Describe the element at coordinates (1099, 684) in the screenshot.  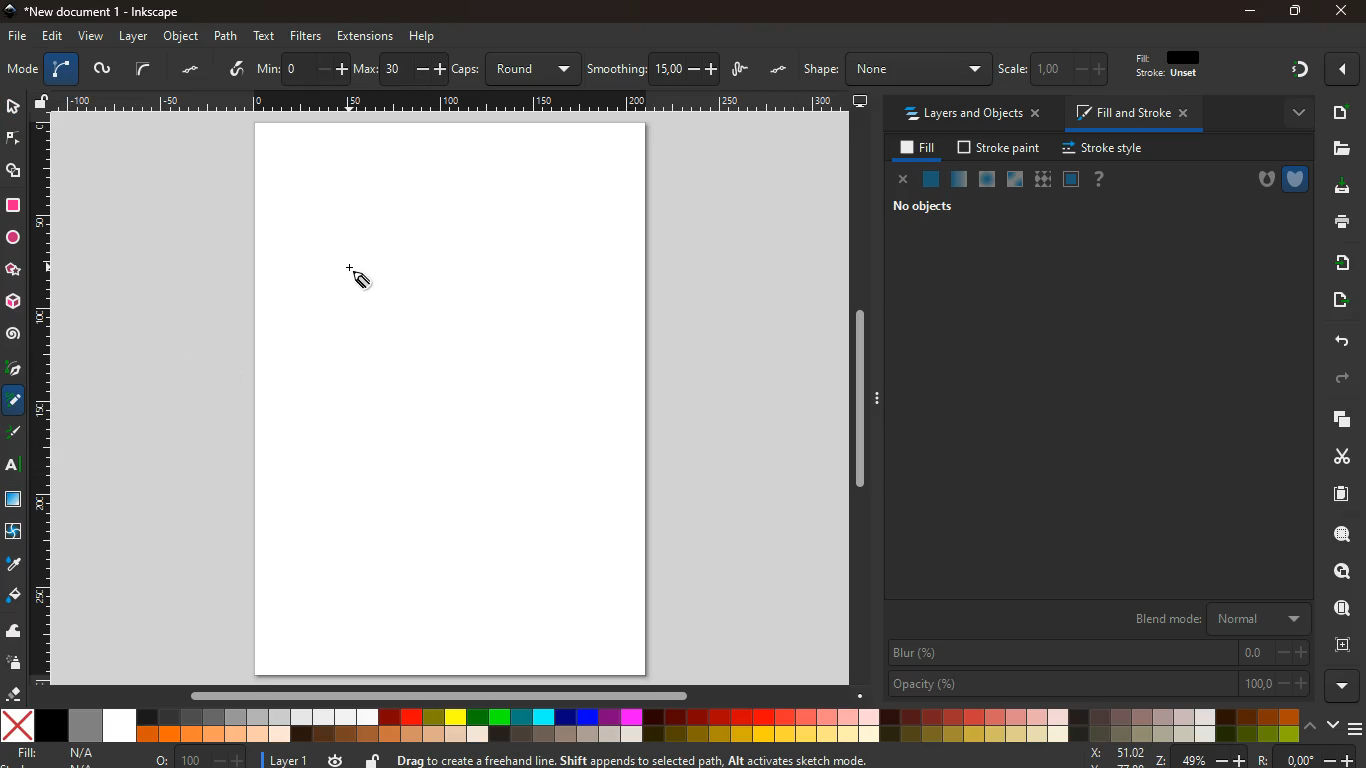
I see `opacity` at that location.